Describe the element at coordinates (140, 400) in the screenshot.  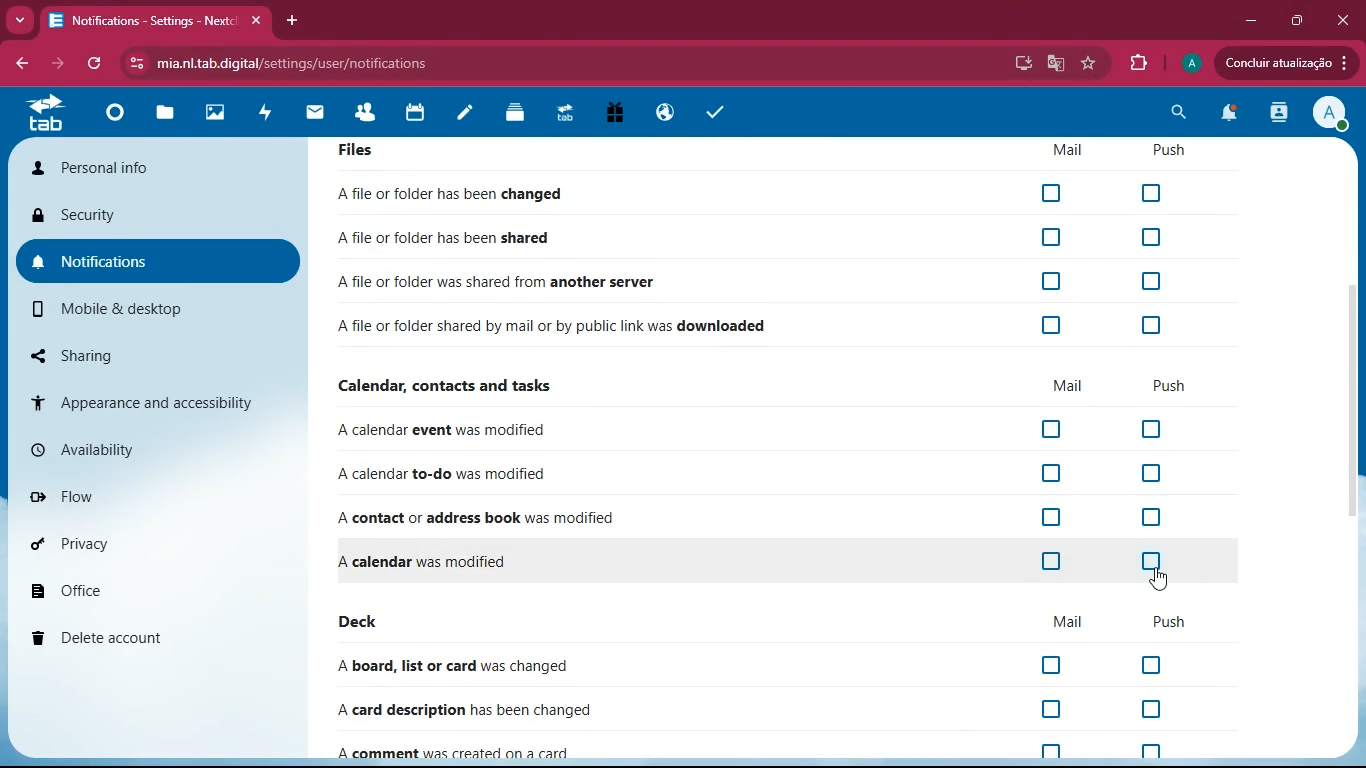
I see `appearance` at that location.